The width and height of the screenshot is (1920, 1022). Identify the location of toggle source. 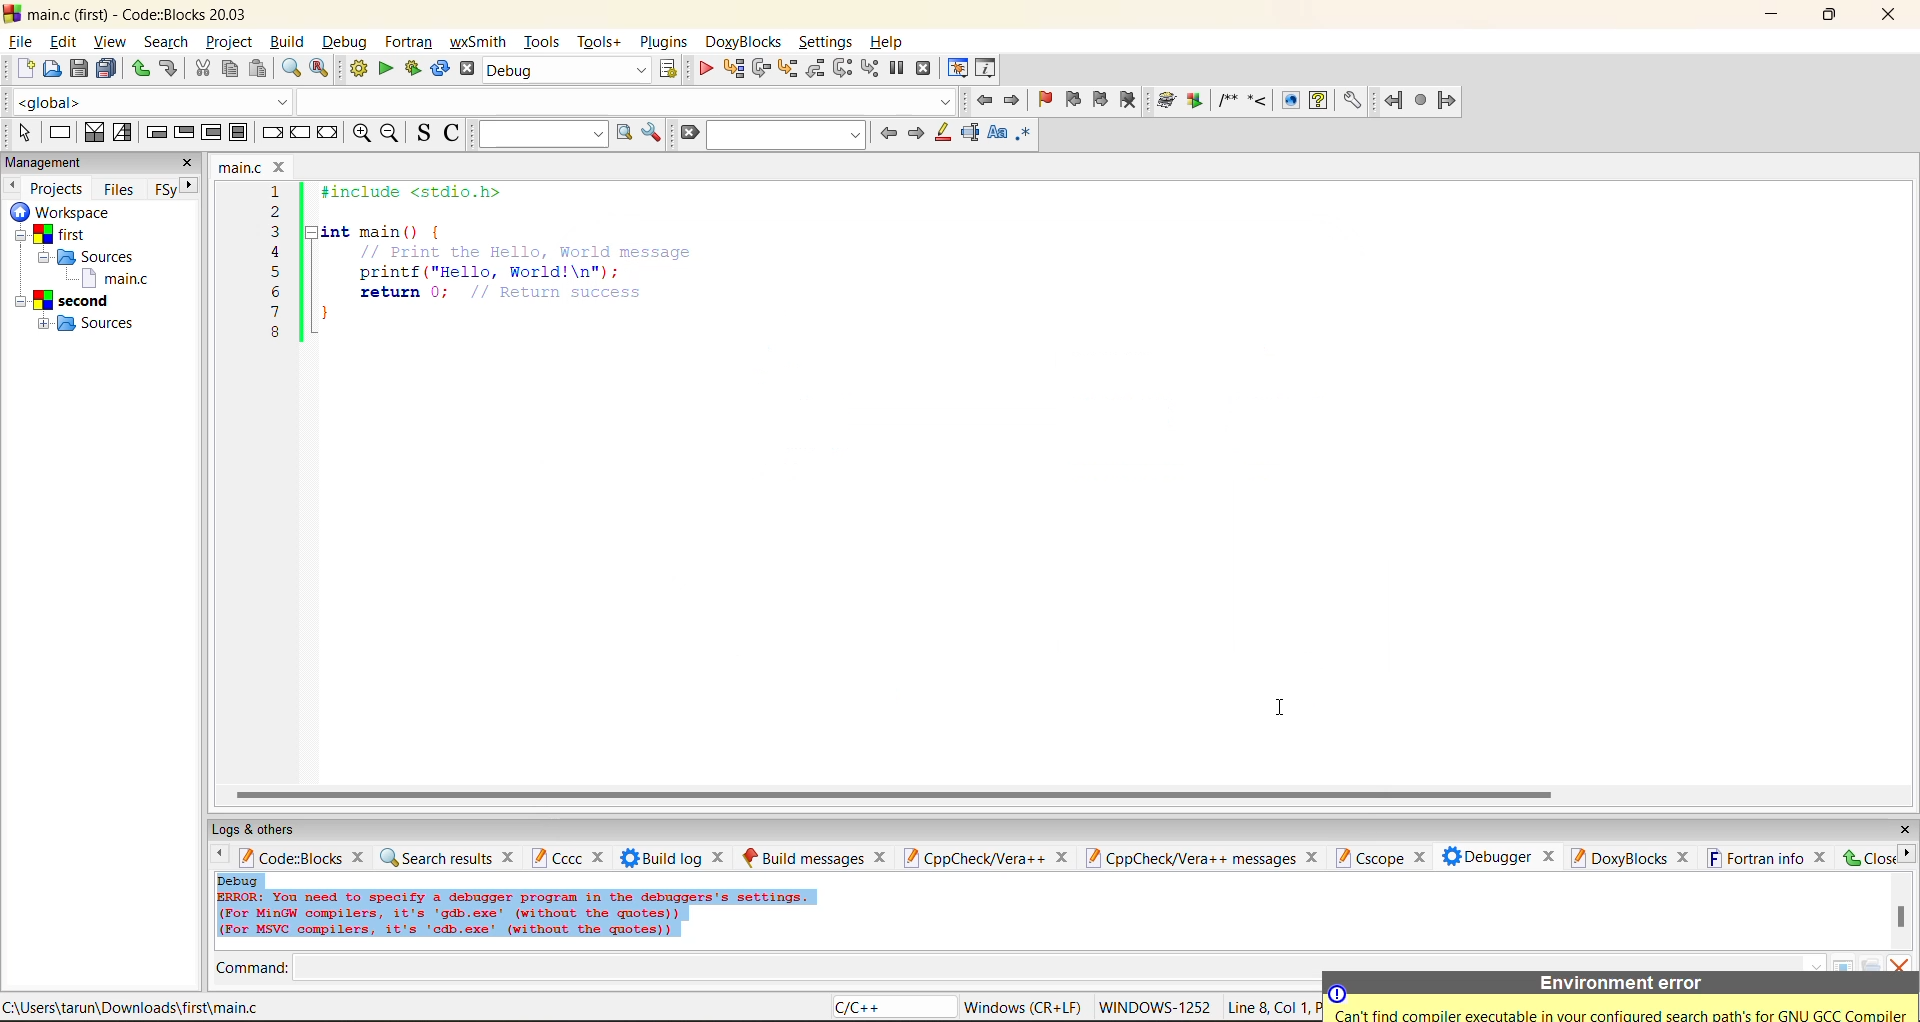
(425, 132).